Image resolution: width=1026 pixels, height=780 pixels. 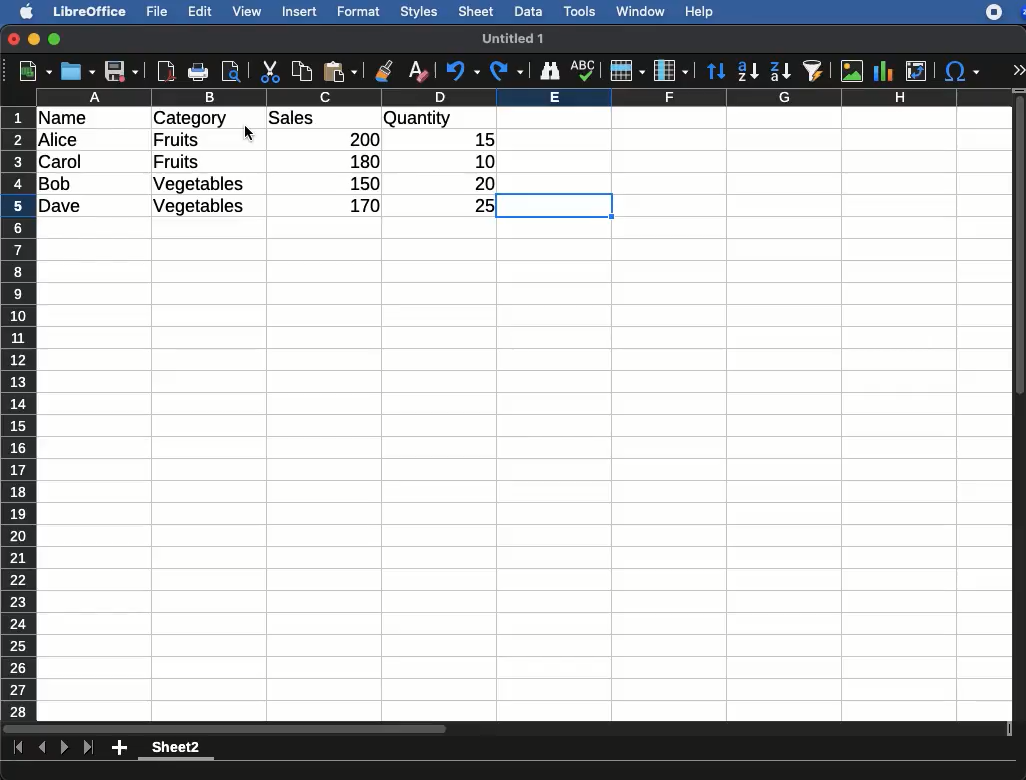 I want to click on untitled, so click(x=505, y=38).